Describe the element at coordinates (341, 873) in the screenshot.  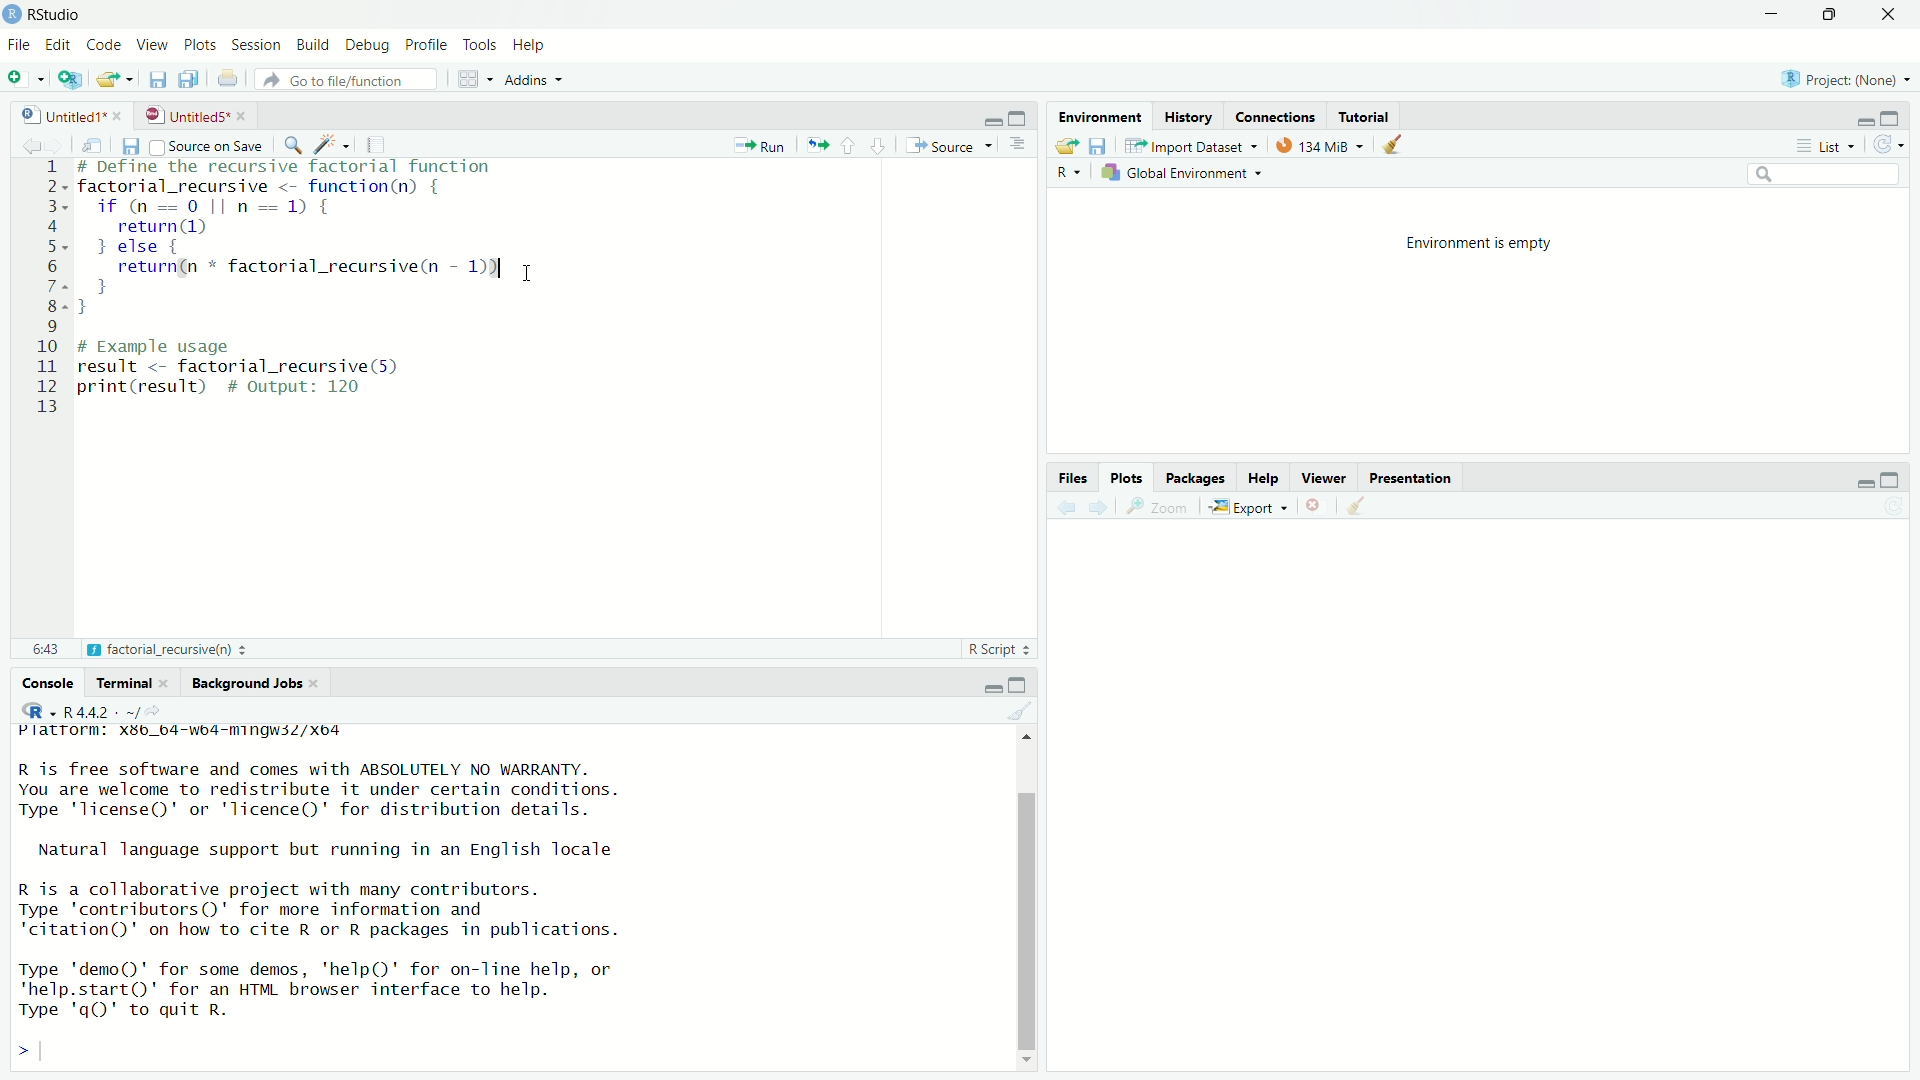
I see `Flatrorm. XxX38b_b4-wo4-mingwsZ/xo4

R is free software and comes with ABSOLUTELY NO WARRANTY.

You are welcome to redistribute it under certain conditions.

Type 'license()' or 'licence(D' for distribution details.
Natural language support but running in an English locale

R is a collaborative project with many contributors.

Type 'contributors()' for more information and

‘citation()' on how to cite R or R packages in publications.

Type 'demo()' for some demos, 'help()' for on-line help, or

'help.start()' for an HTML browser interface to help.

Type 'q()' to quit R.` at that location.